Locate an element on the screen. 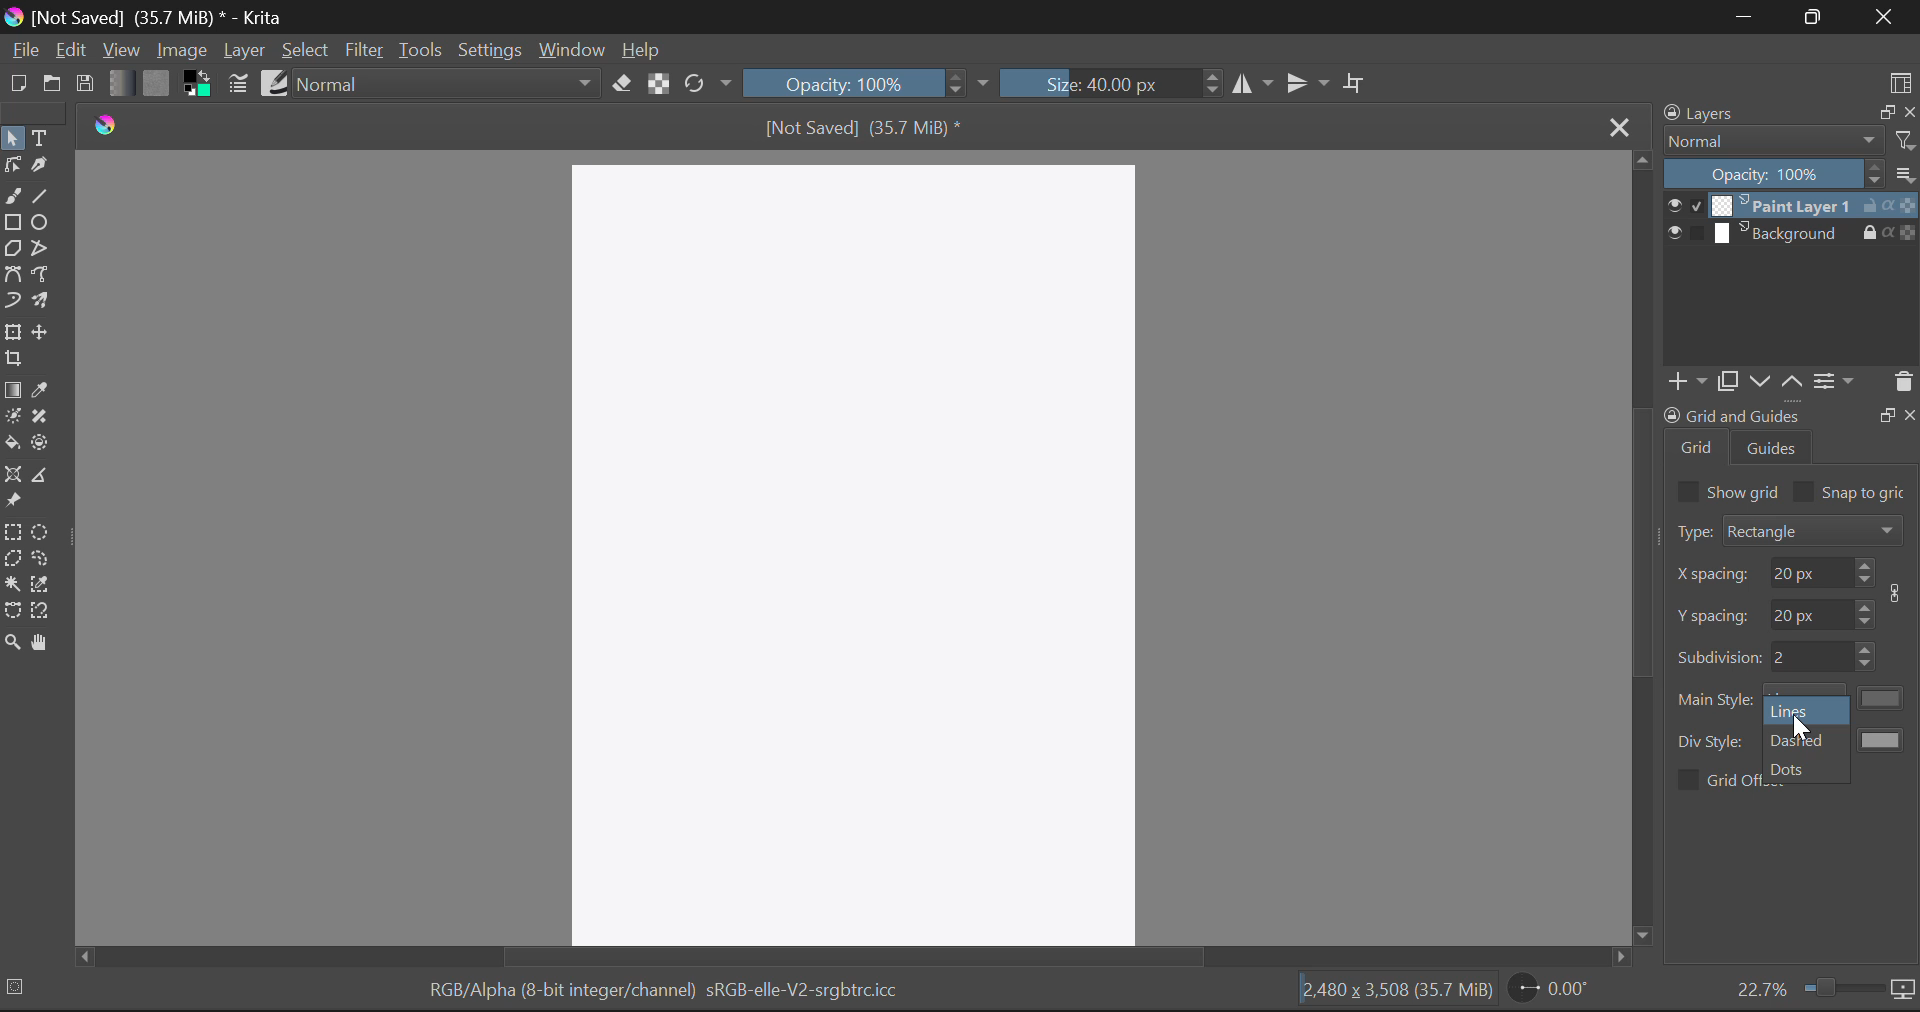 The width and height of the screenshot is (1920, 1012). spacing y is located at coordinates (1714, 615).